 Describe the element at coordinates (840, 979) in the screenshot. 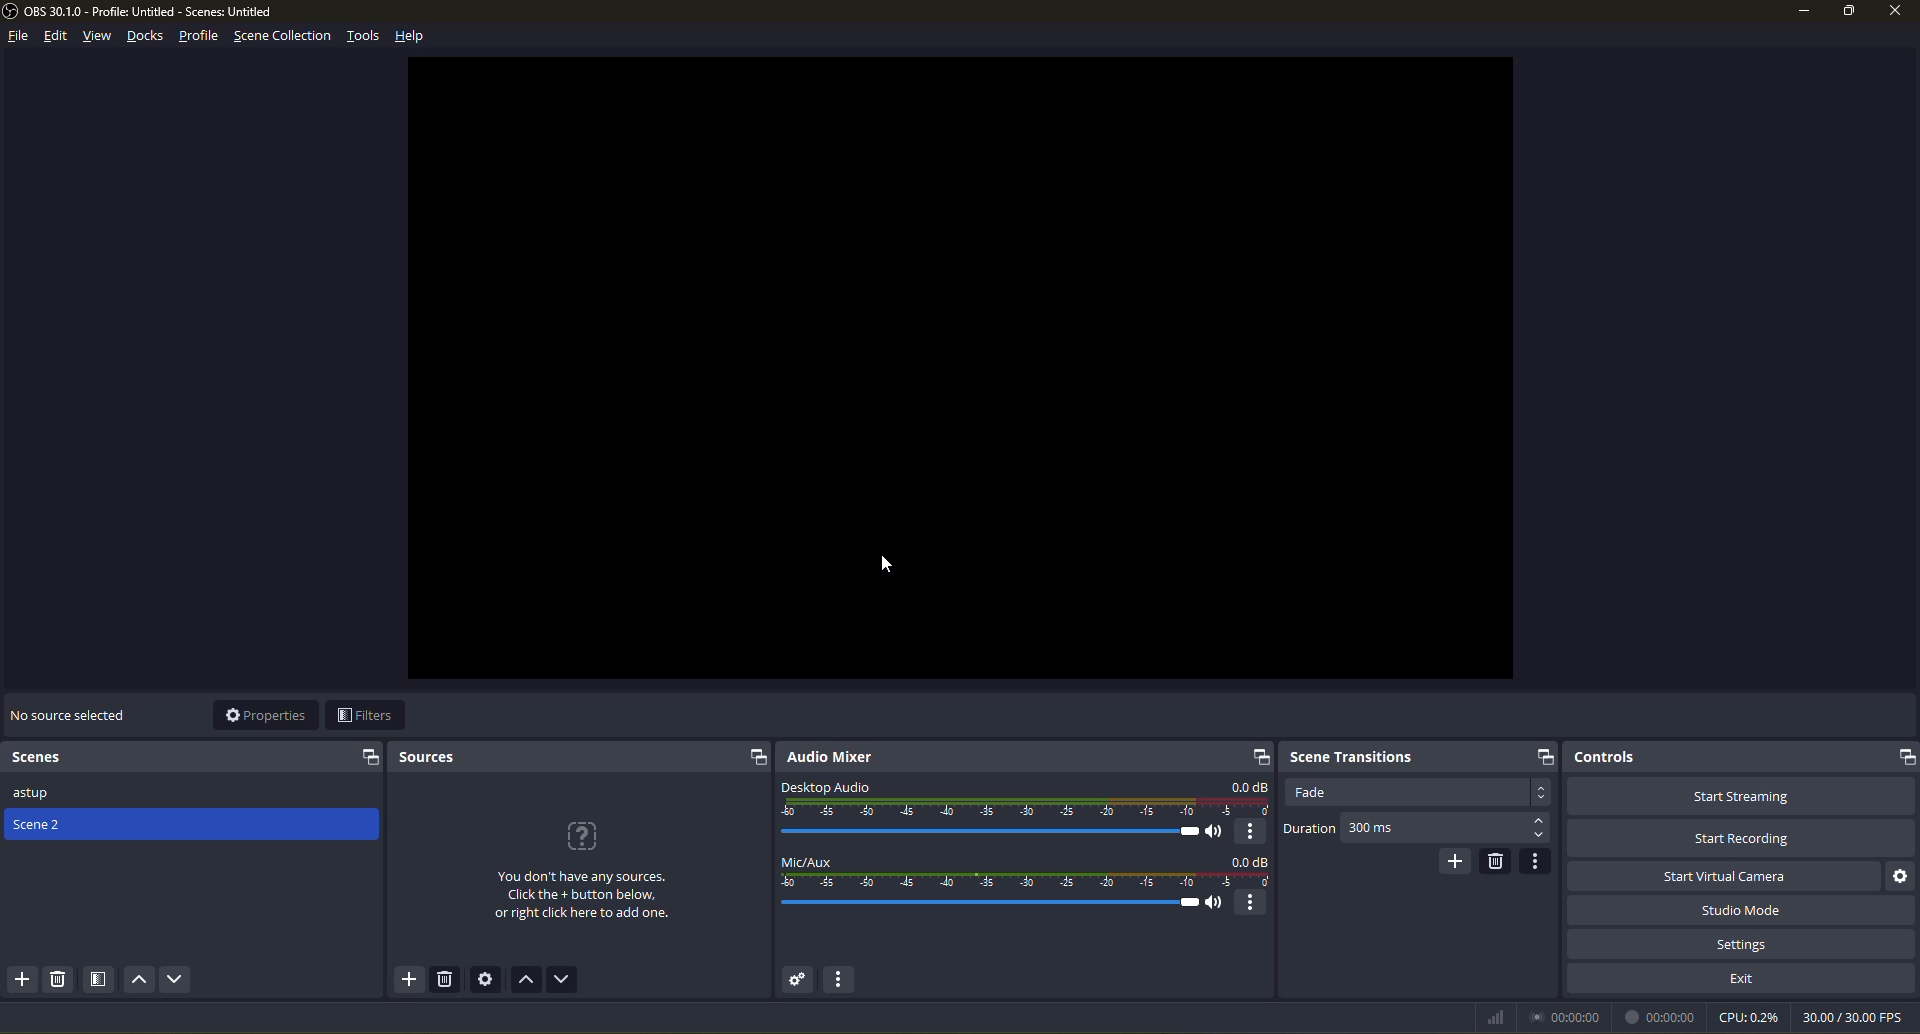

I see `audio mixer menu` at that location.